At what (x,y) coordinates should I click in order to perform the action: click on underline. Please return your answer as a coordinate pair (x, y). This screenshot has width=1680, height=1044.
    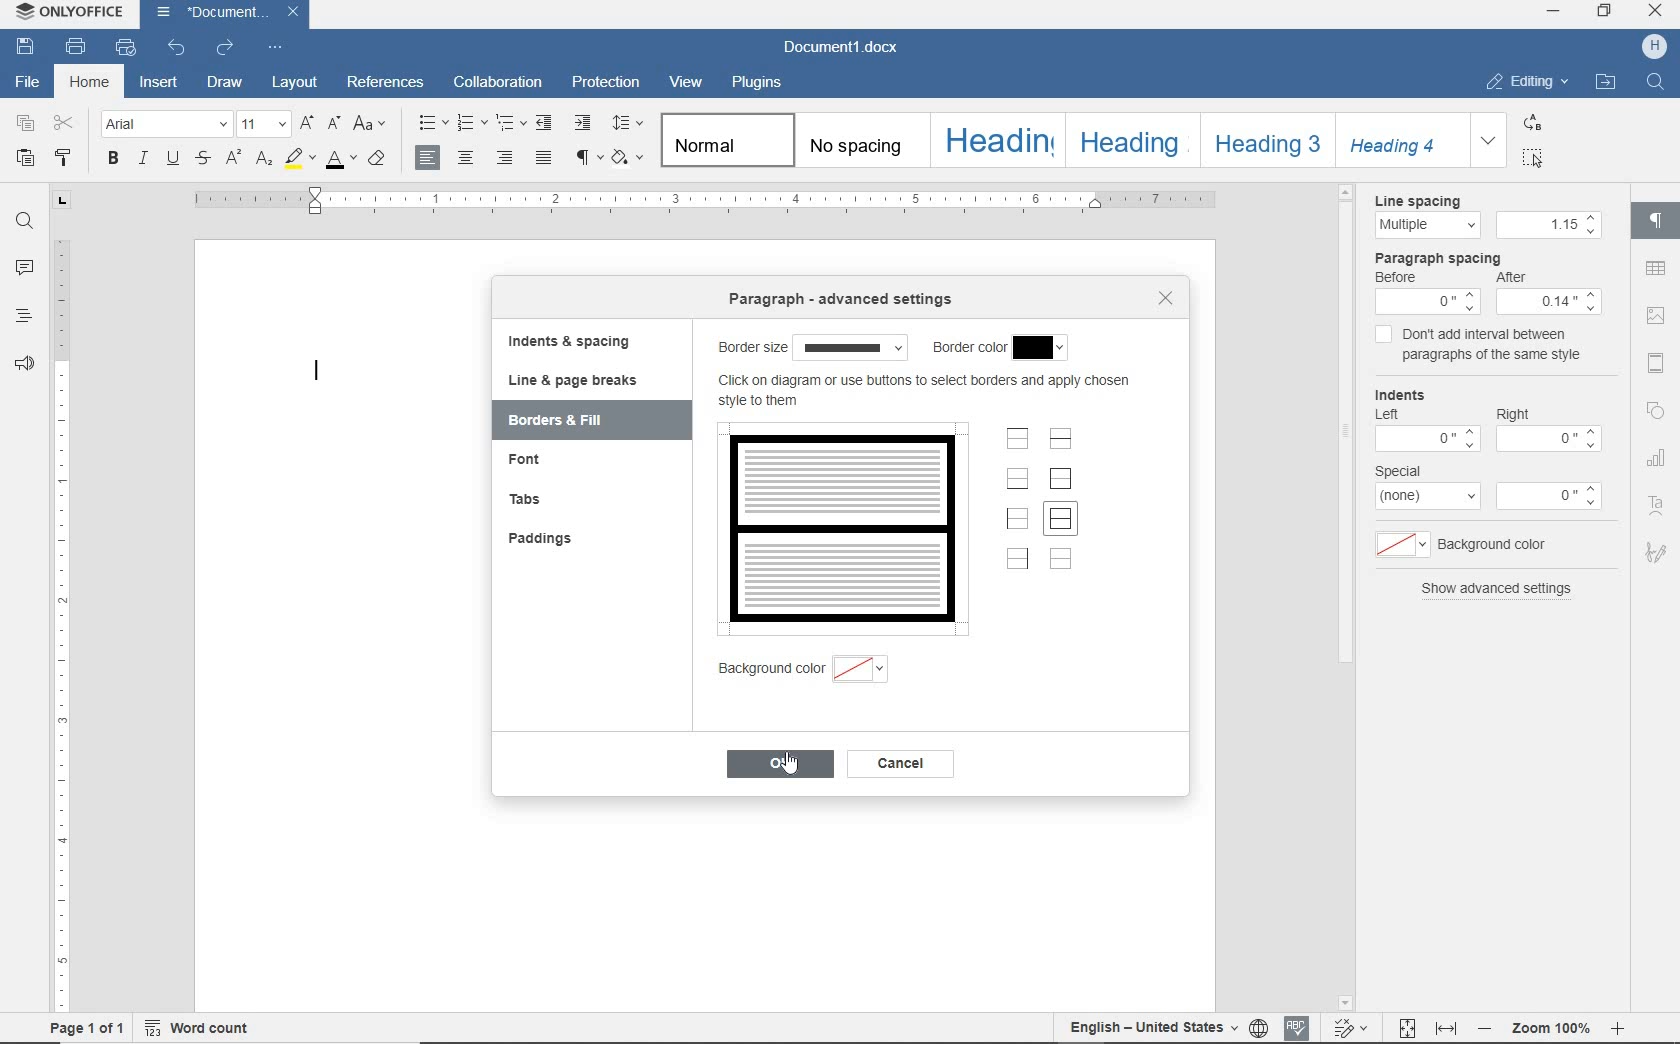
    Looking at the image, I should click on (173, 161).